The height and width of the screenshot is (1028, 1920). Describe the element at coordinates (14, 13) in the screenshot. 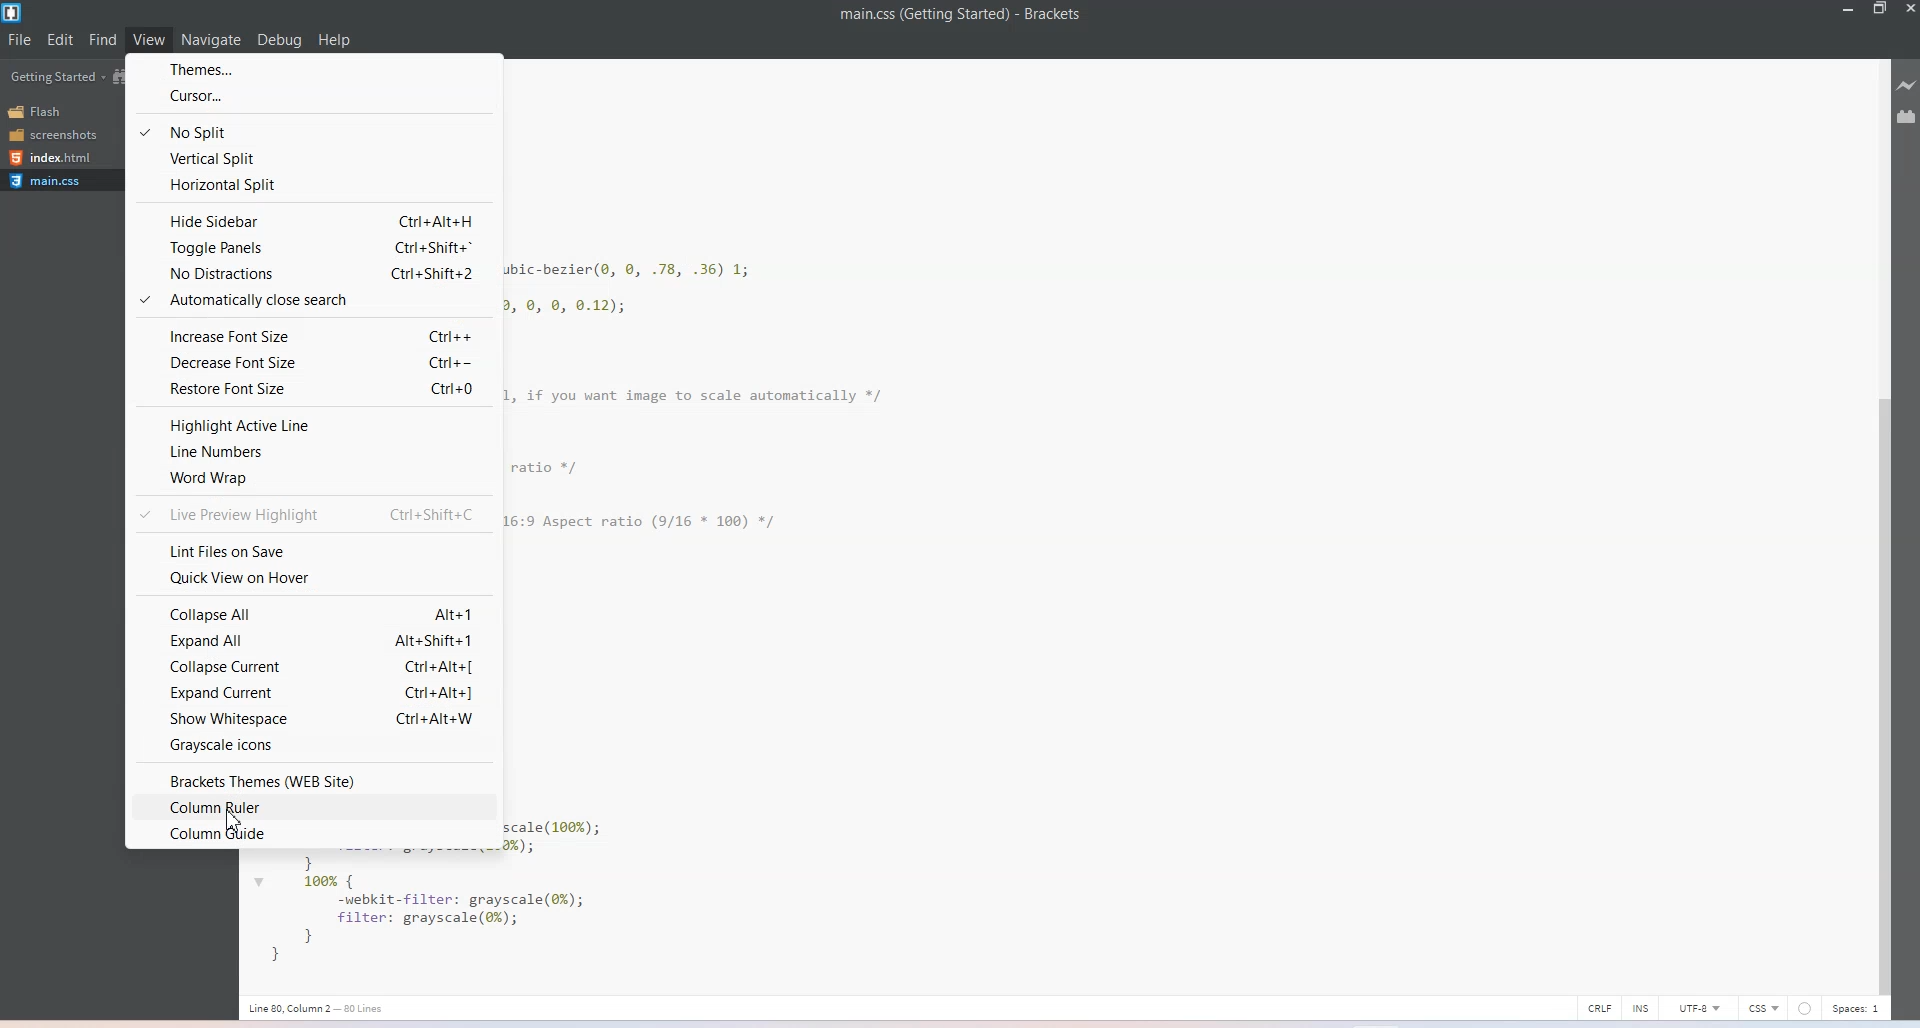

I see `Logo` at that location.